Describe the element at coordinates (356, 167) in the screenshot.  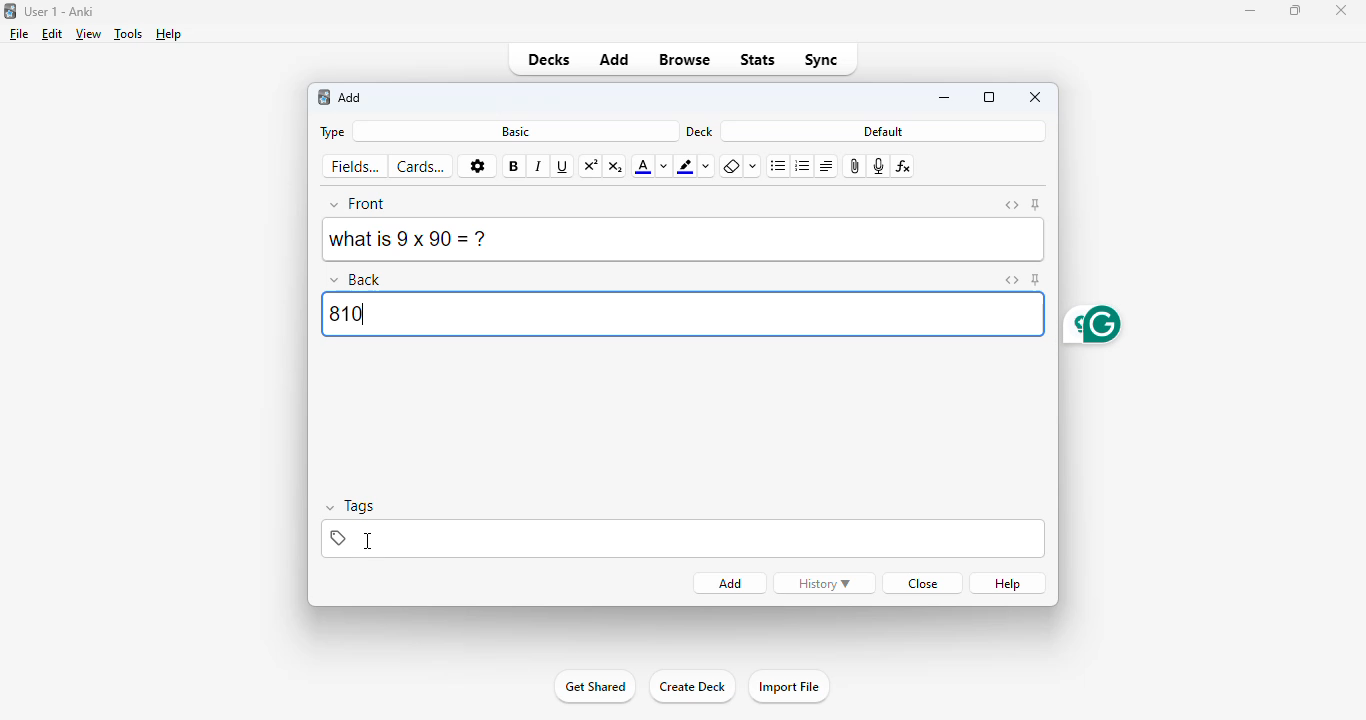
I see `fields` at that location.